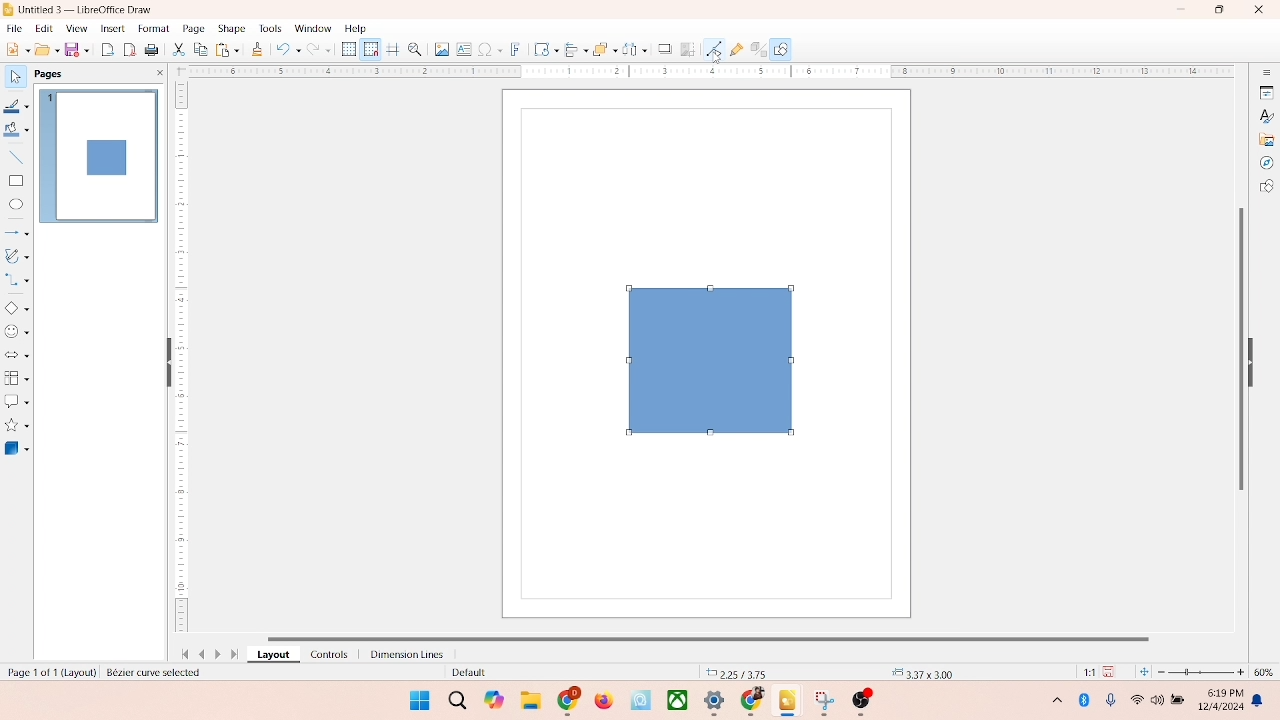 The width and height of the screenshot is (1280, 720). Describe the element at coordinates (516, 47) in the screenshot. I see `fontwork text` at that location.